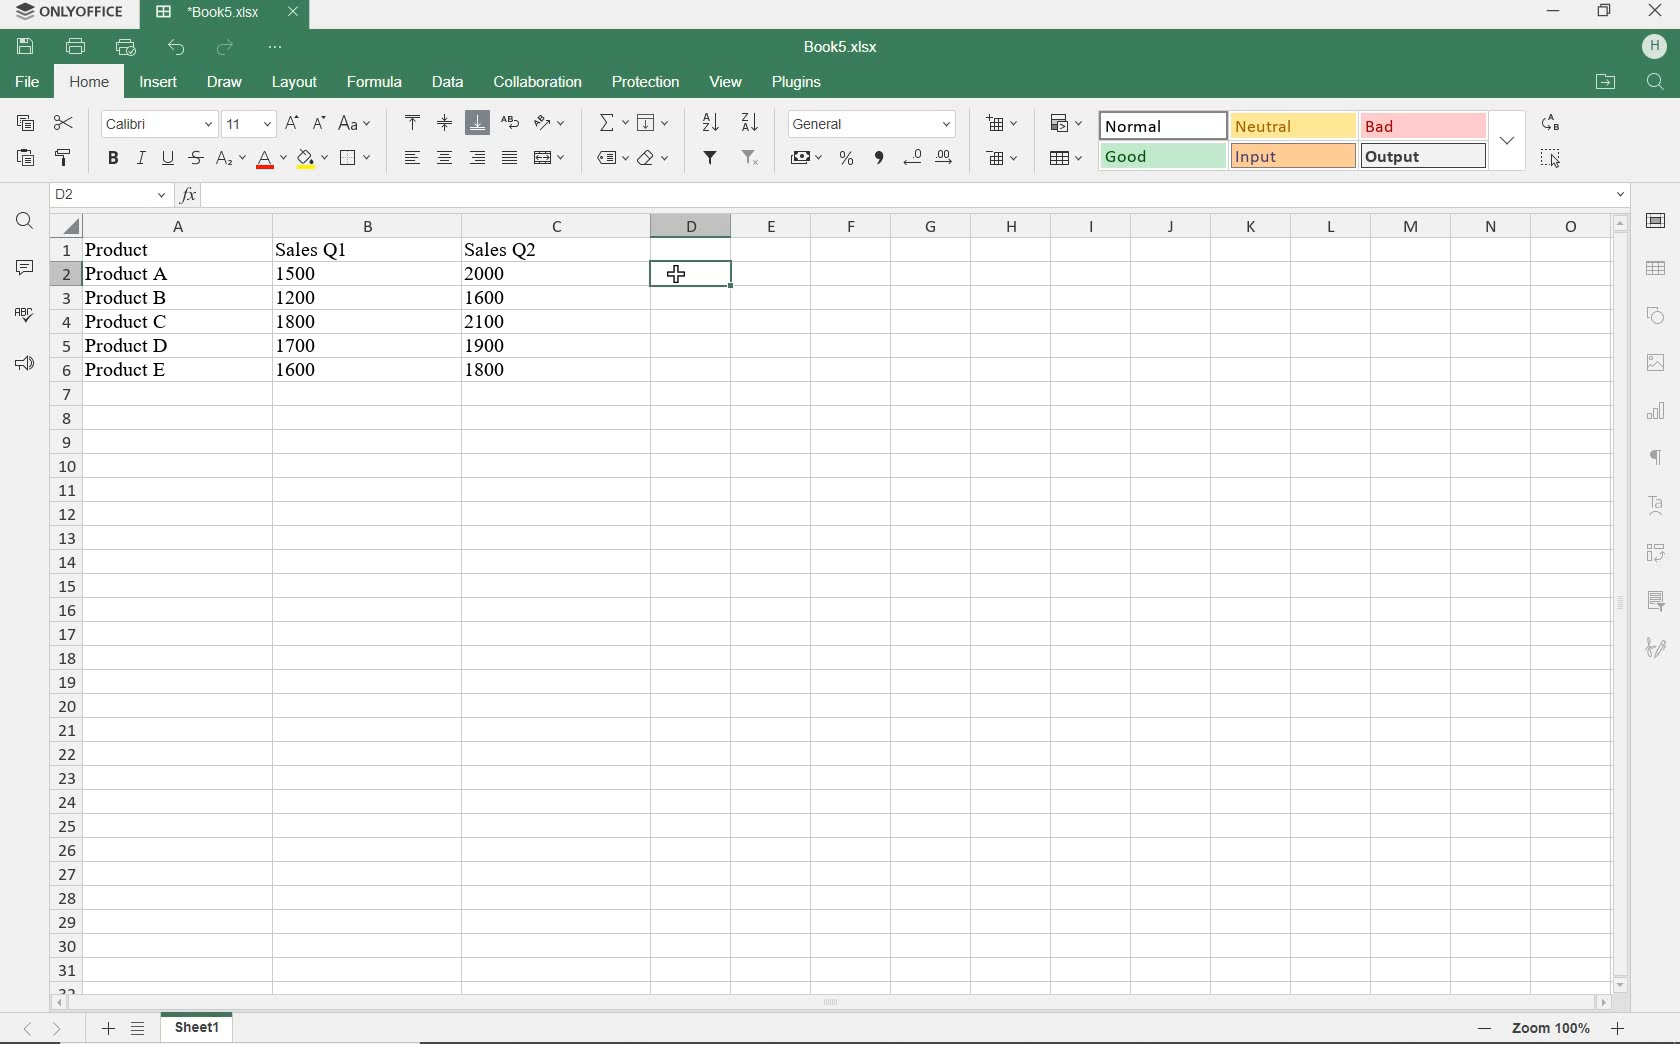 The image size is (1680, 1044). Describe the element at coordinates (25, 122) in the screenshot. I see `copy` at that location.